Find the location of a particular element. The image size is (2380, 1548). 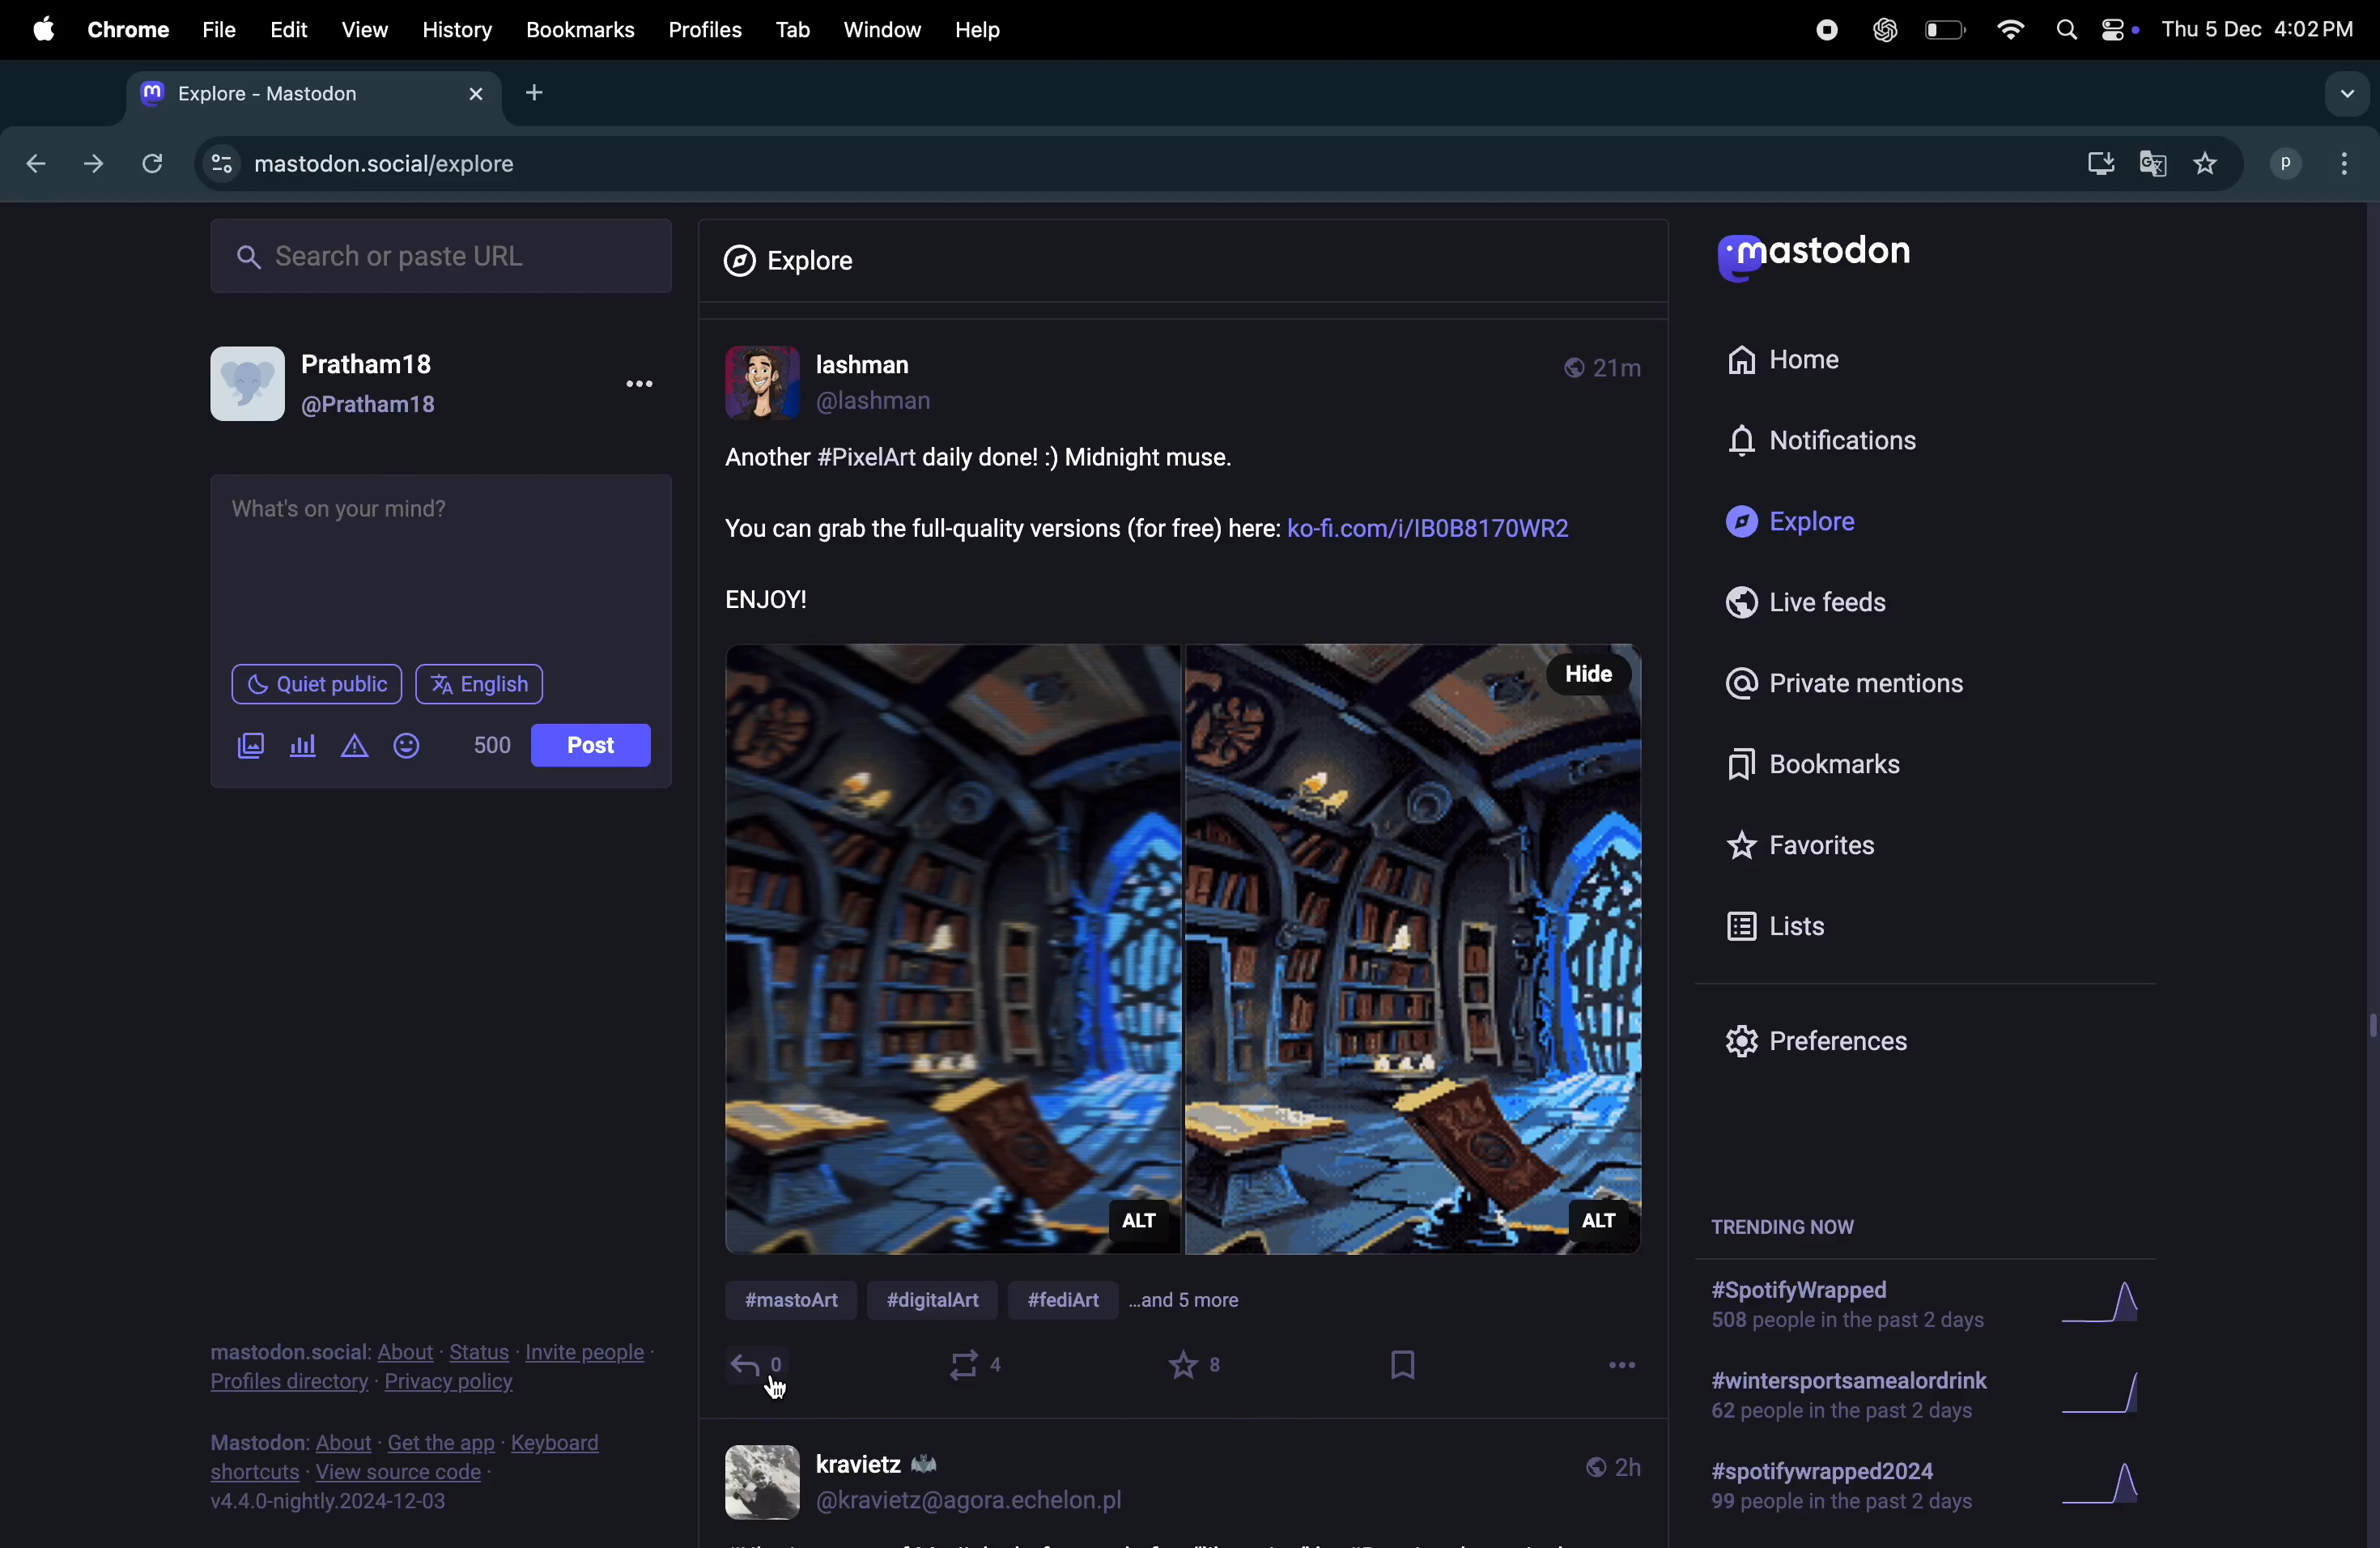

profile  is located at coordinates (2319, 164).